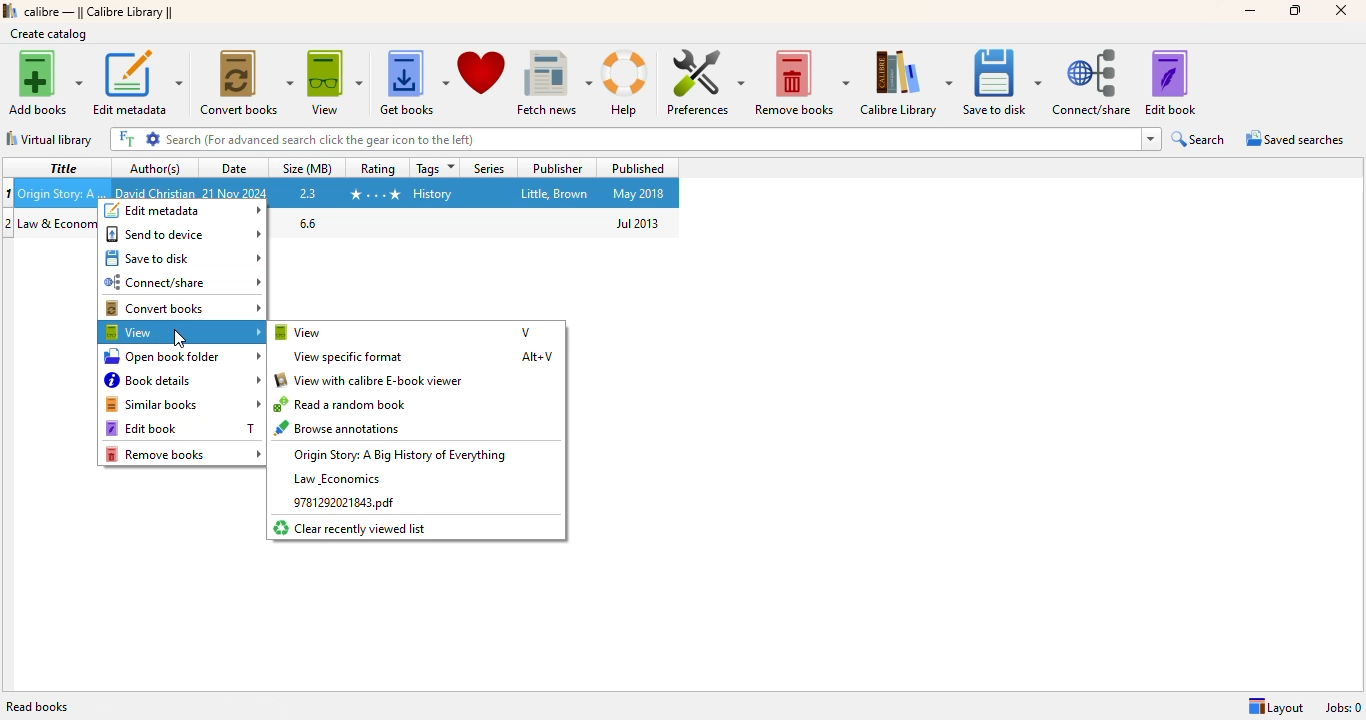 This screenshot has width=1366, height=720. What do you see at coordinates (10, 11) in the screenshot?
I see `logo` at bounding box center [10, 11].